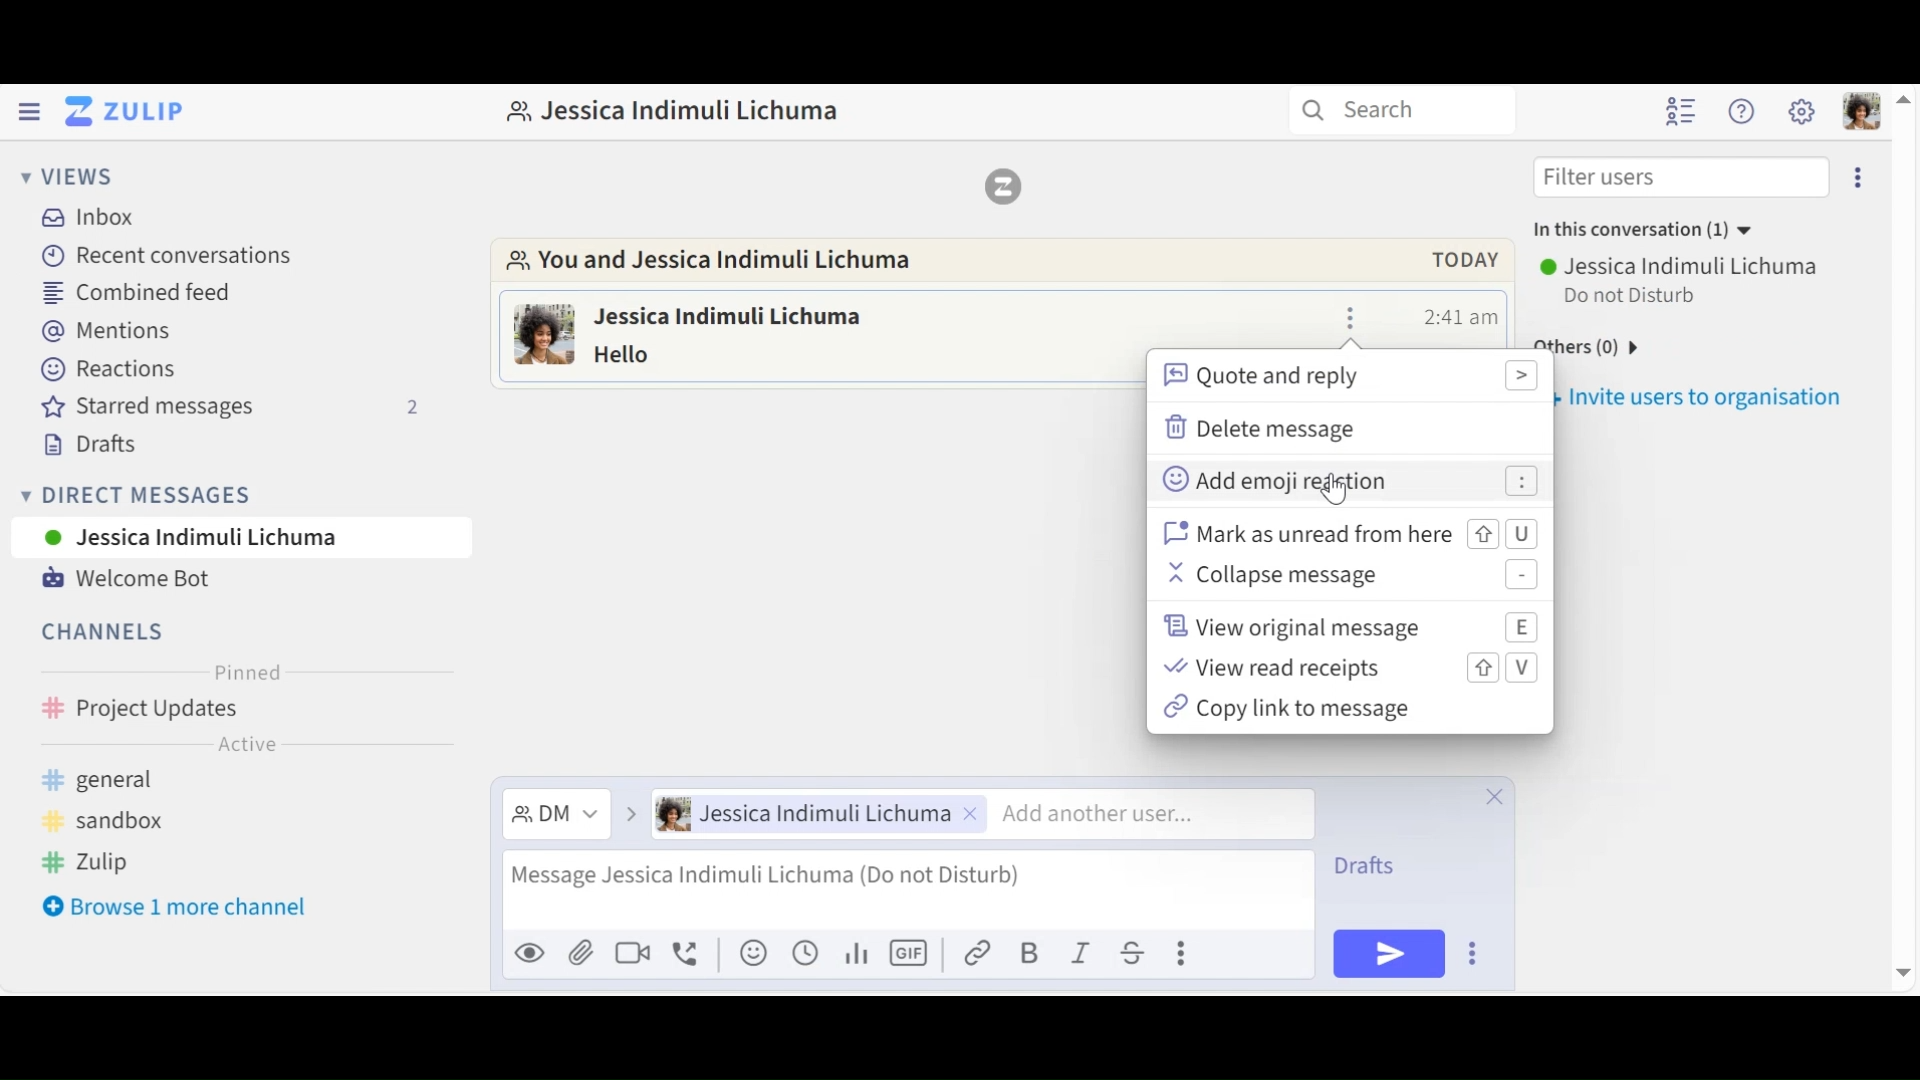  I want to click on Add emoji  reaction, so click(1348, 483).